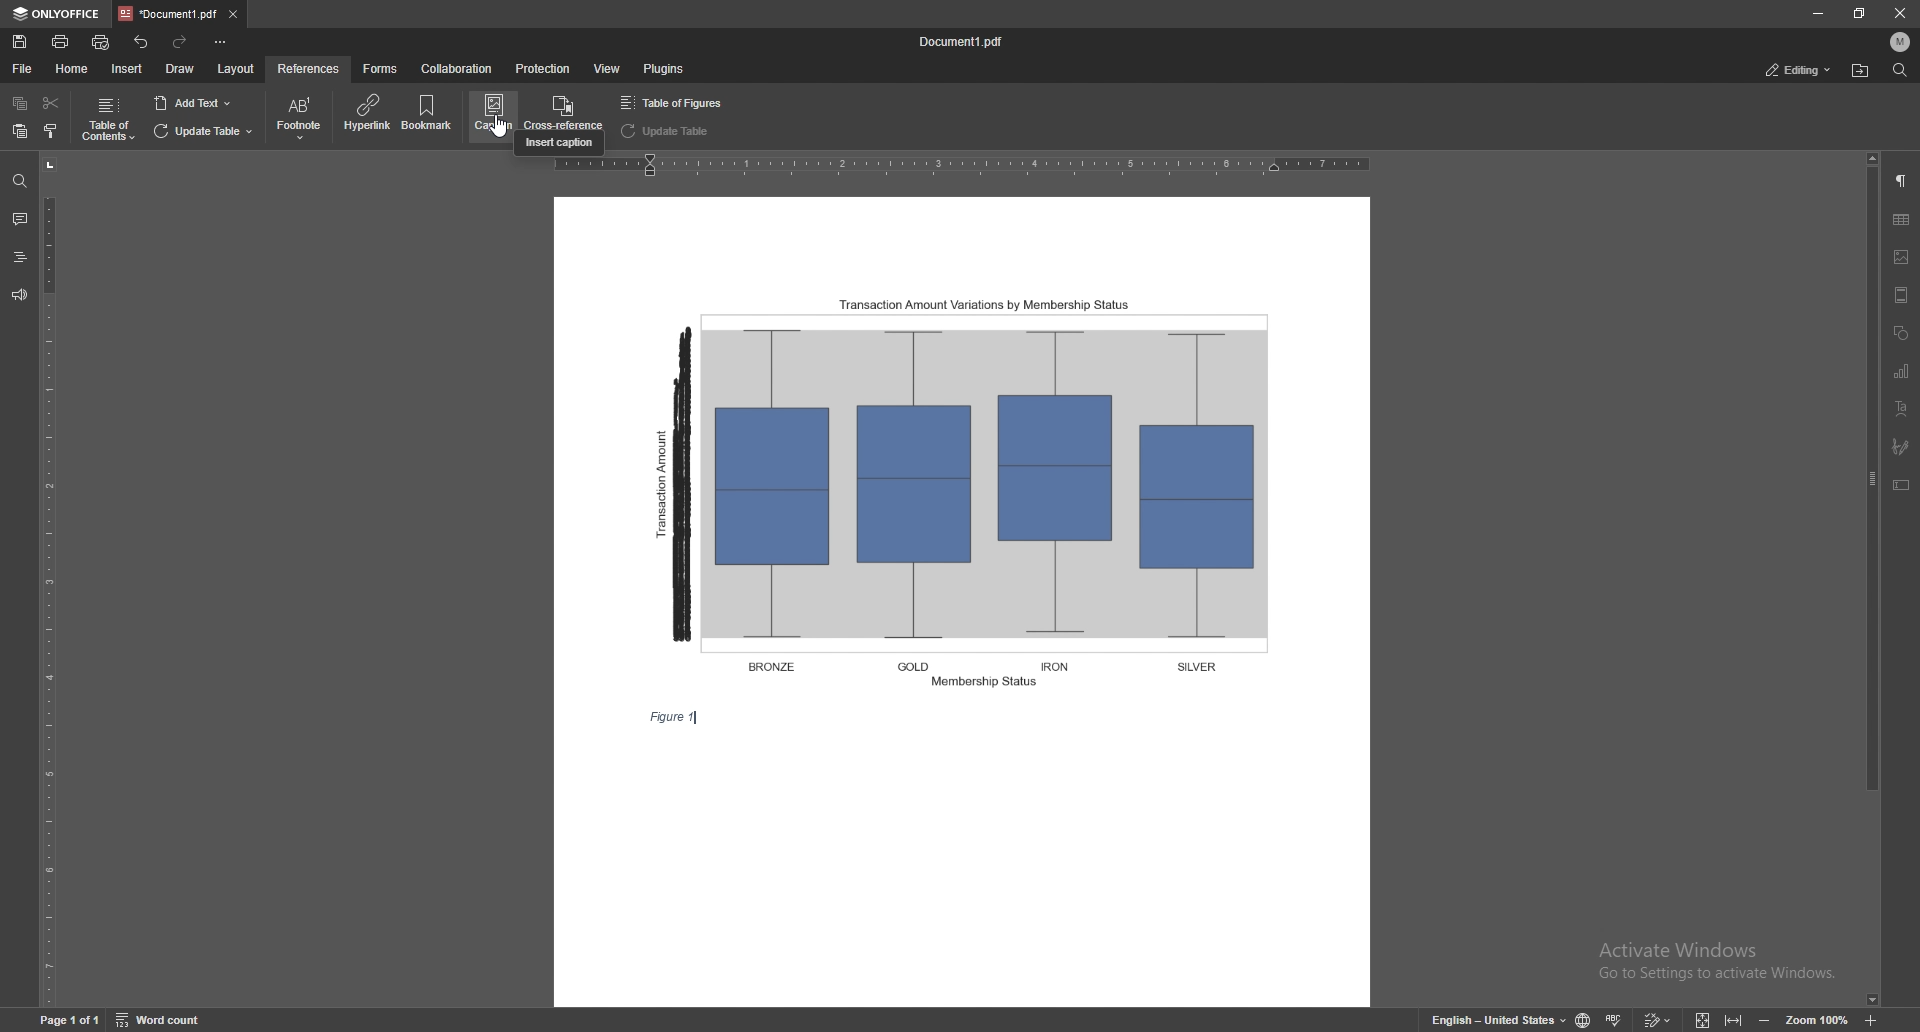  What do you see at coordinates (562, 110) in the screenshot?
I see `cross references` at bounding box center [562, 110].